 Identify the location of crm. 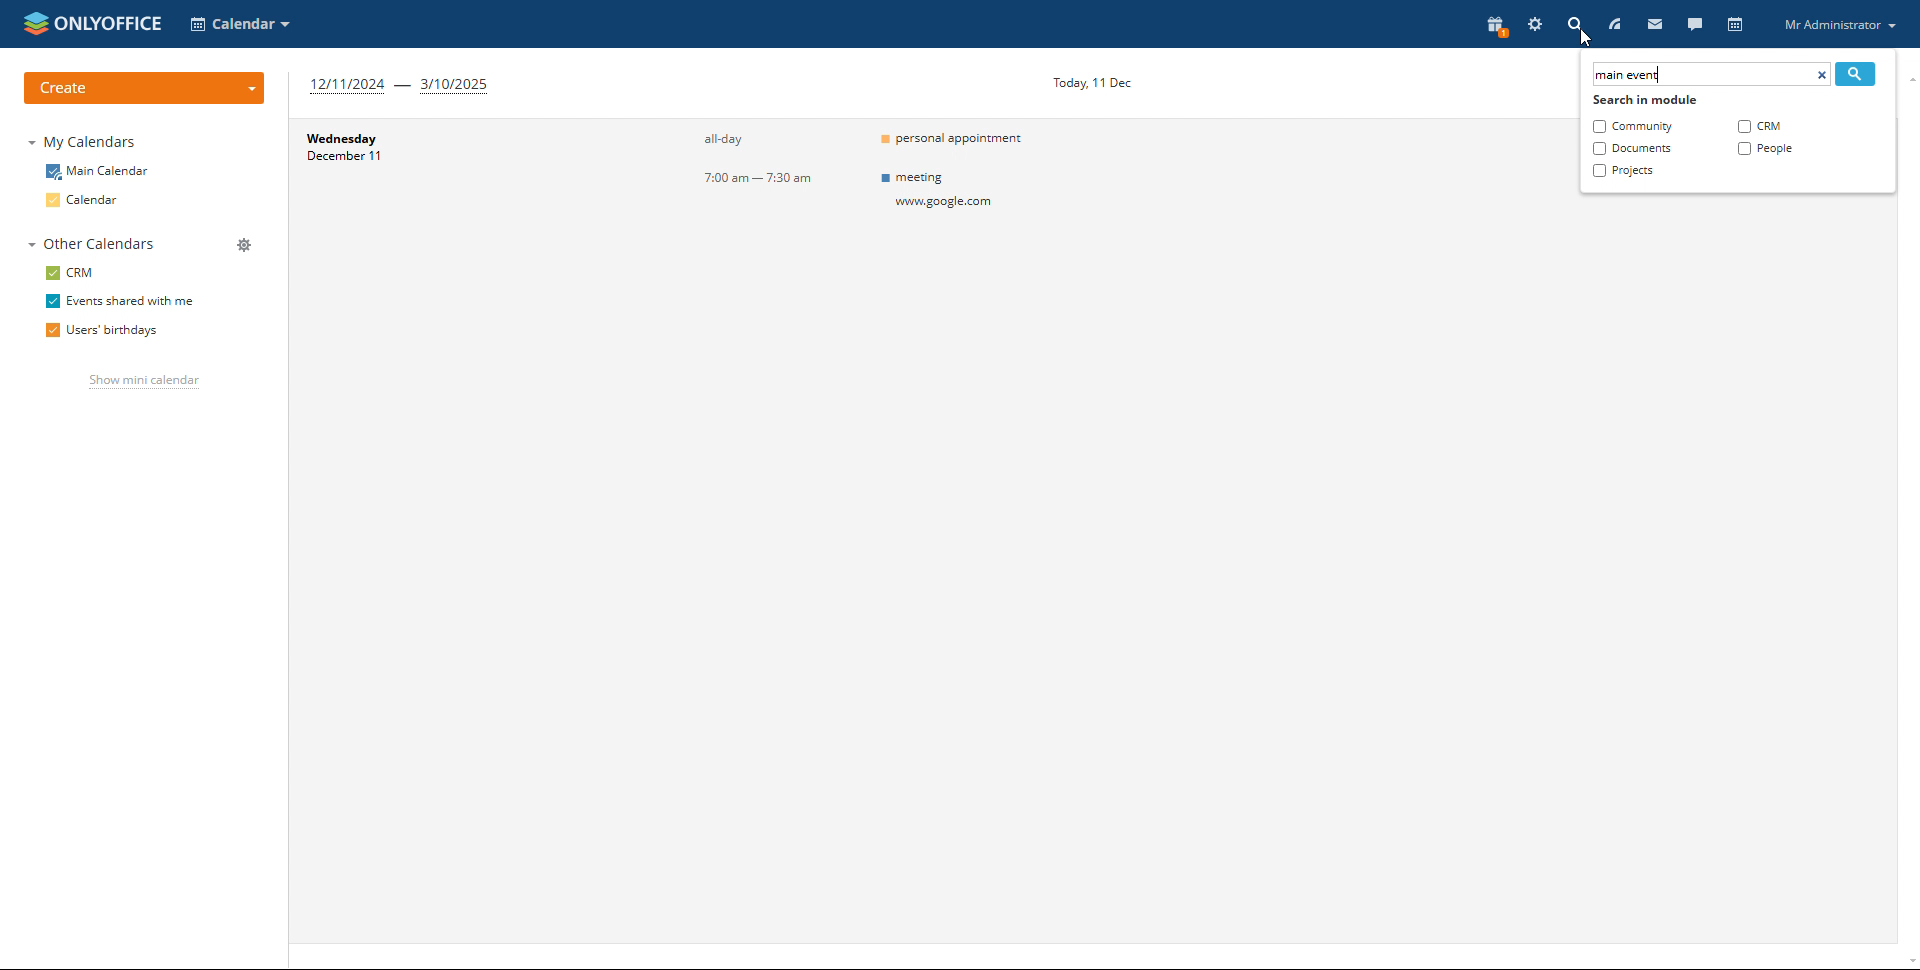
(68, 272).